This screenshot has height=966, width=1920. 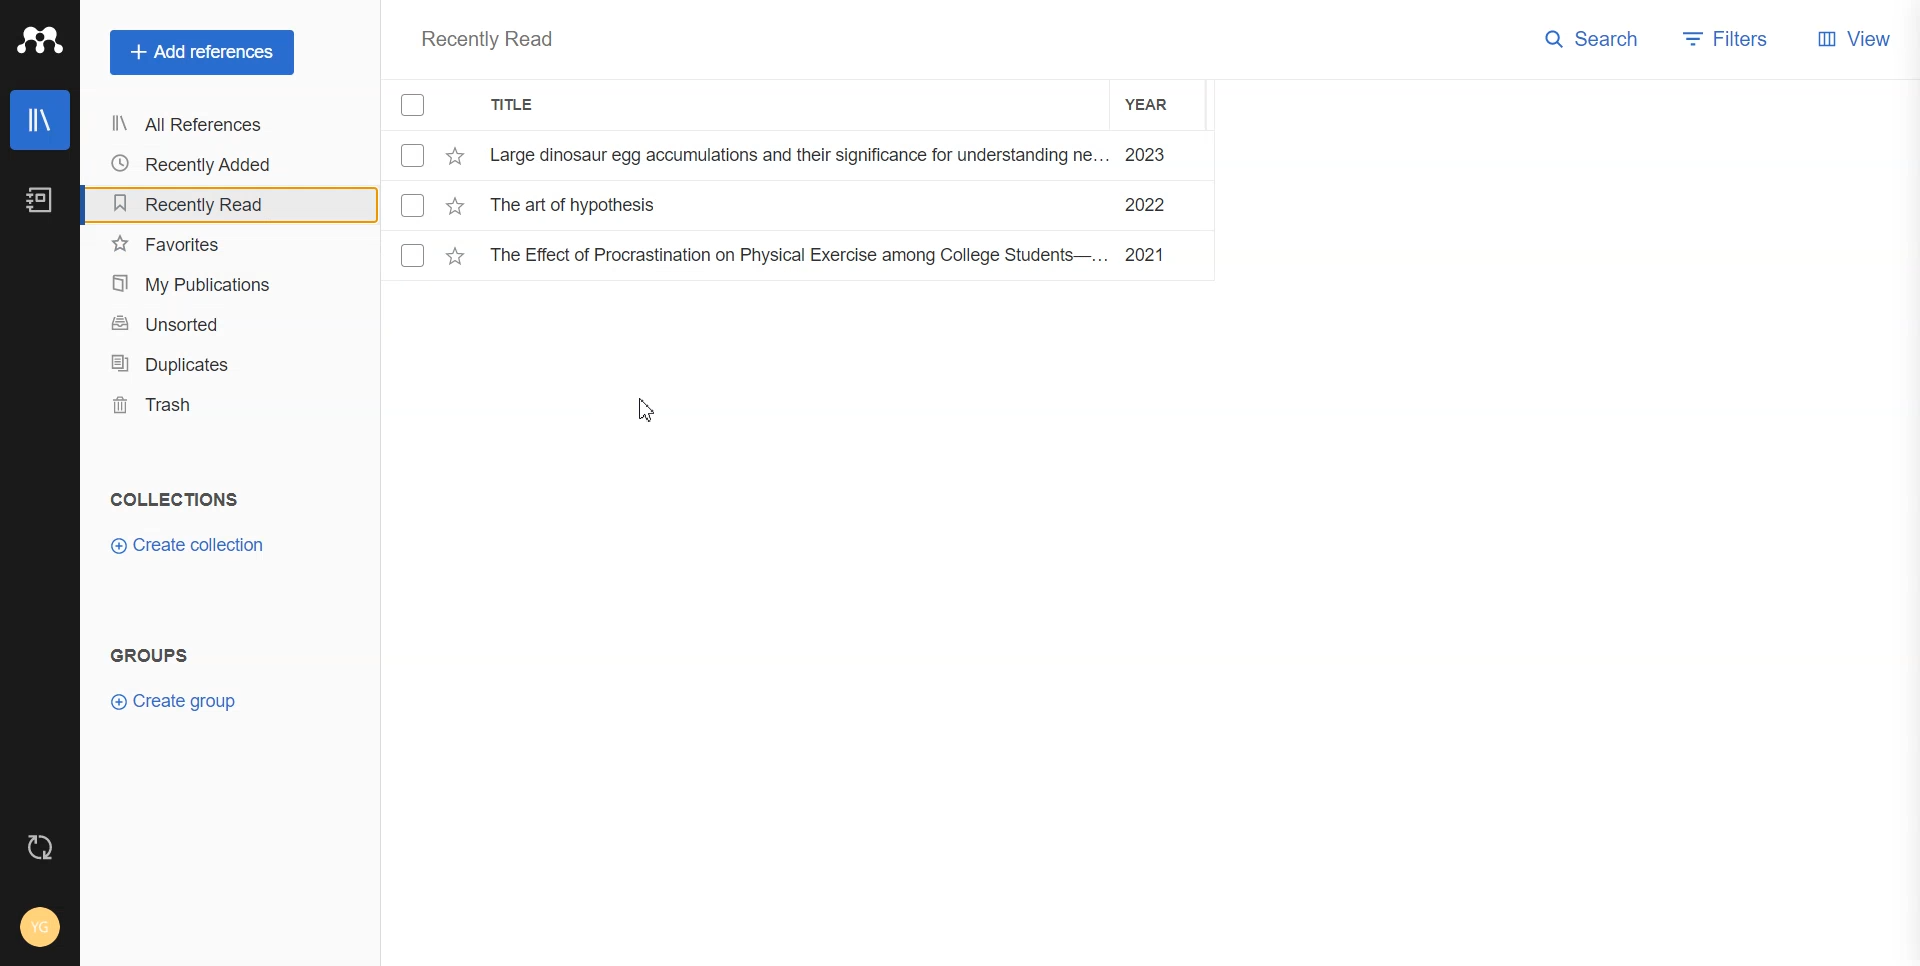 I want to click on Title, so click(x=534, y=108).